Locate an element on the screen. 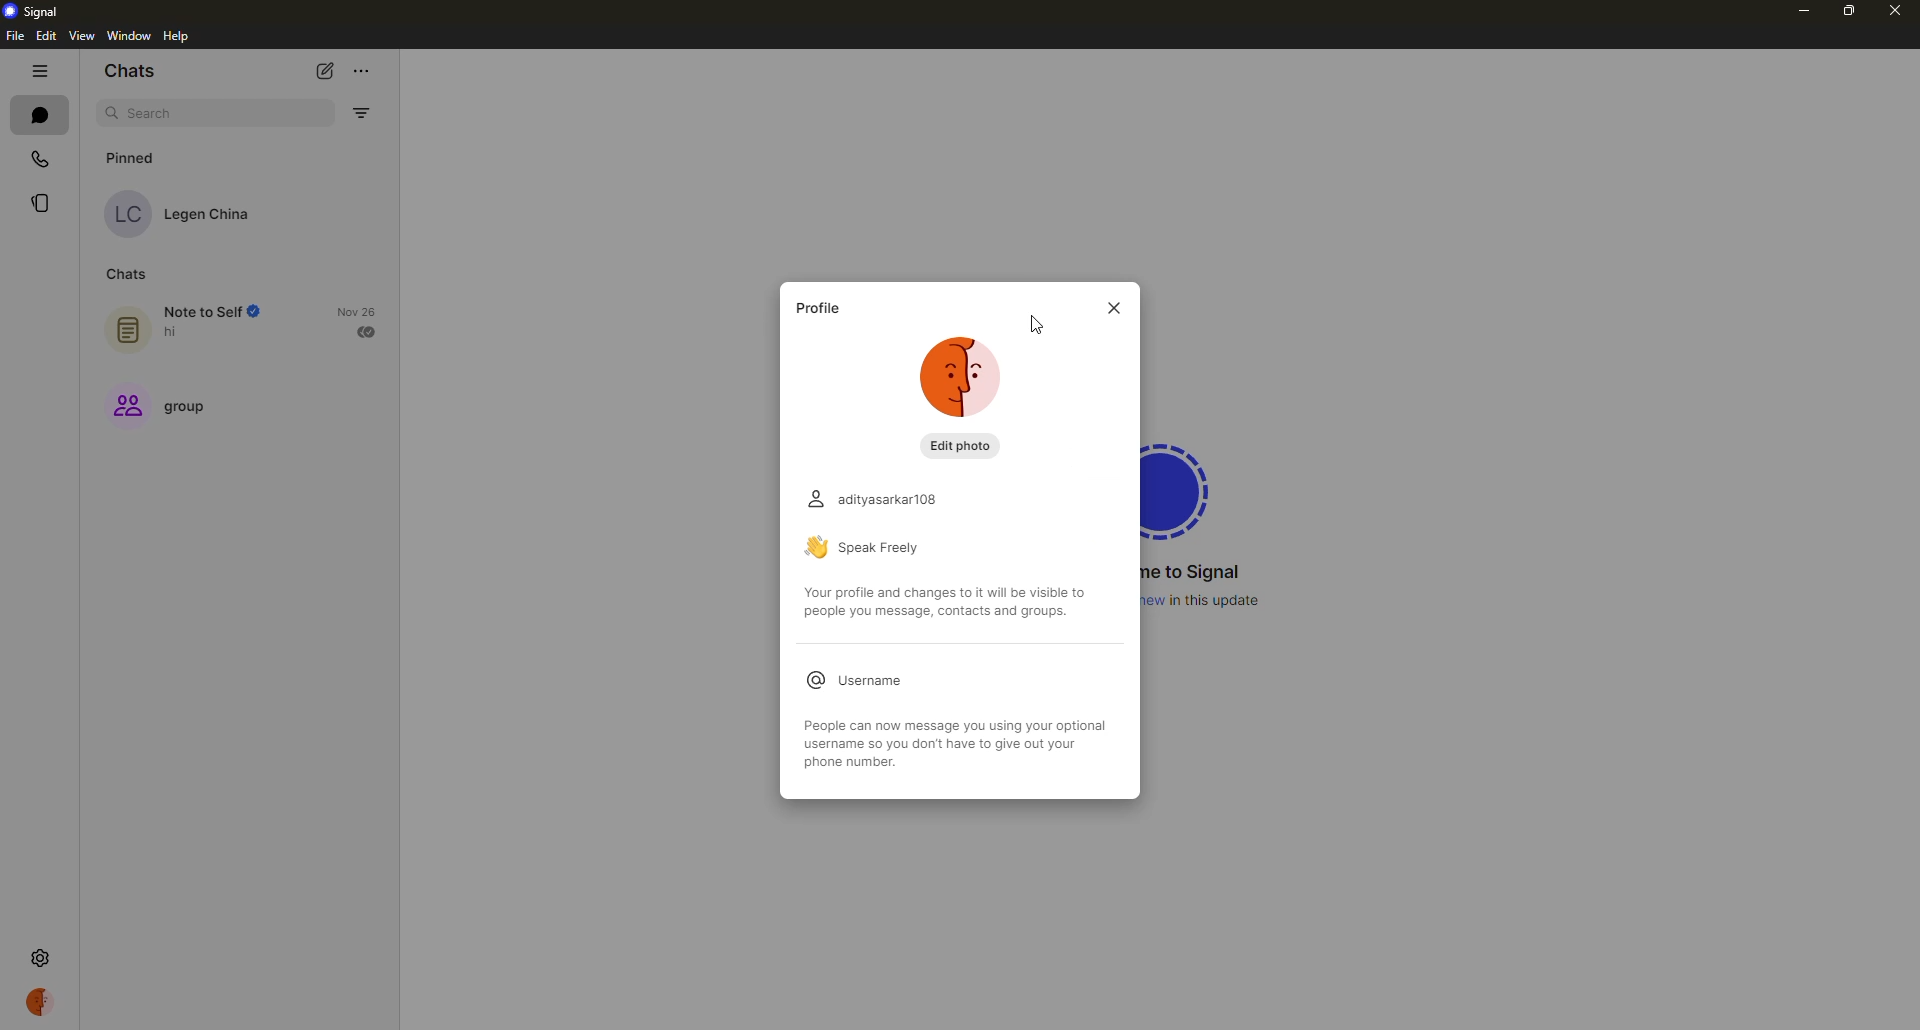 The height and width of the screenshot is (1030, 1920). cursor is located at coordinates (1039, 327).